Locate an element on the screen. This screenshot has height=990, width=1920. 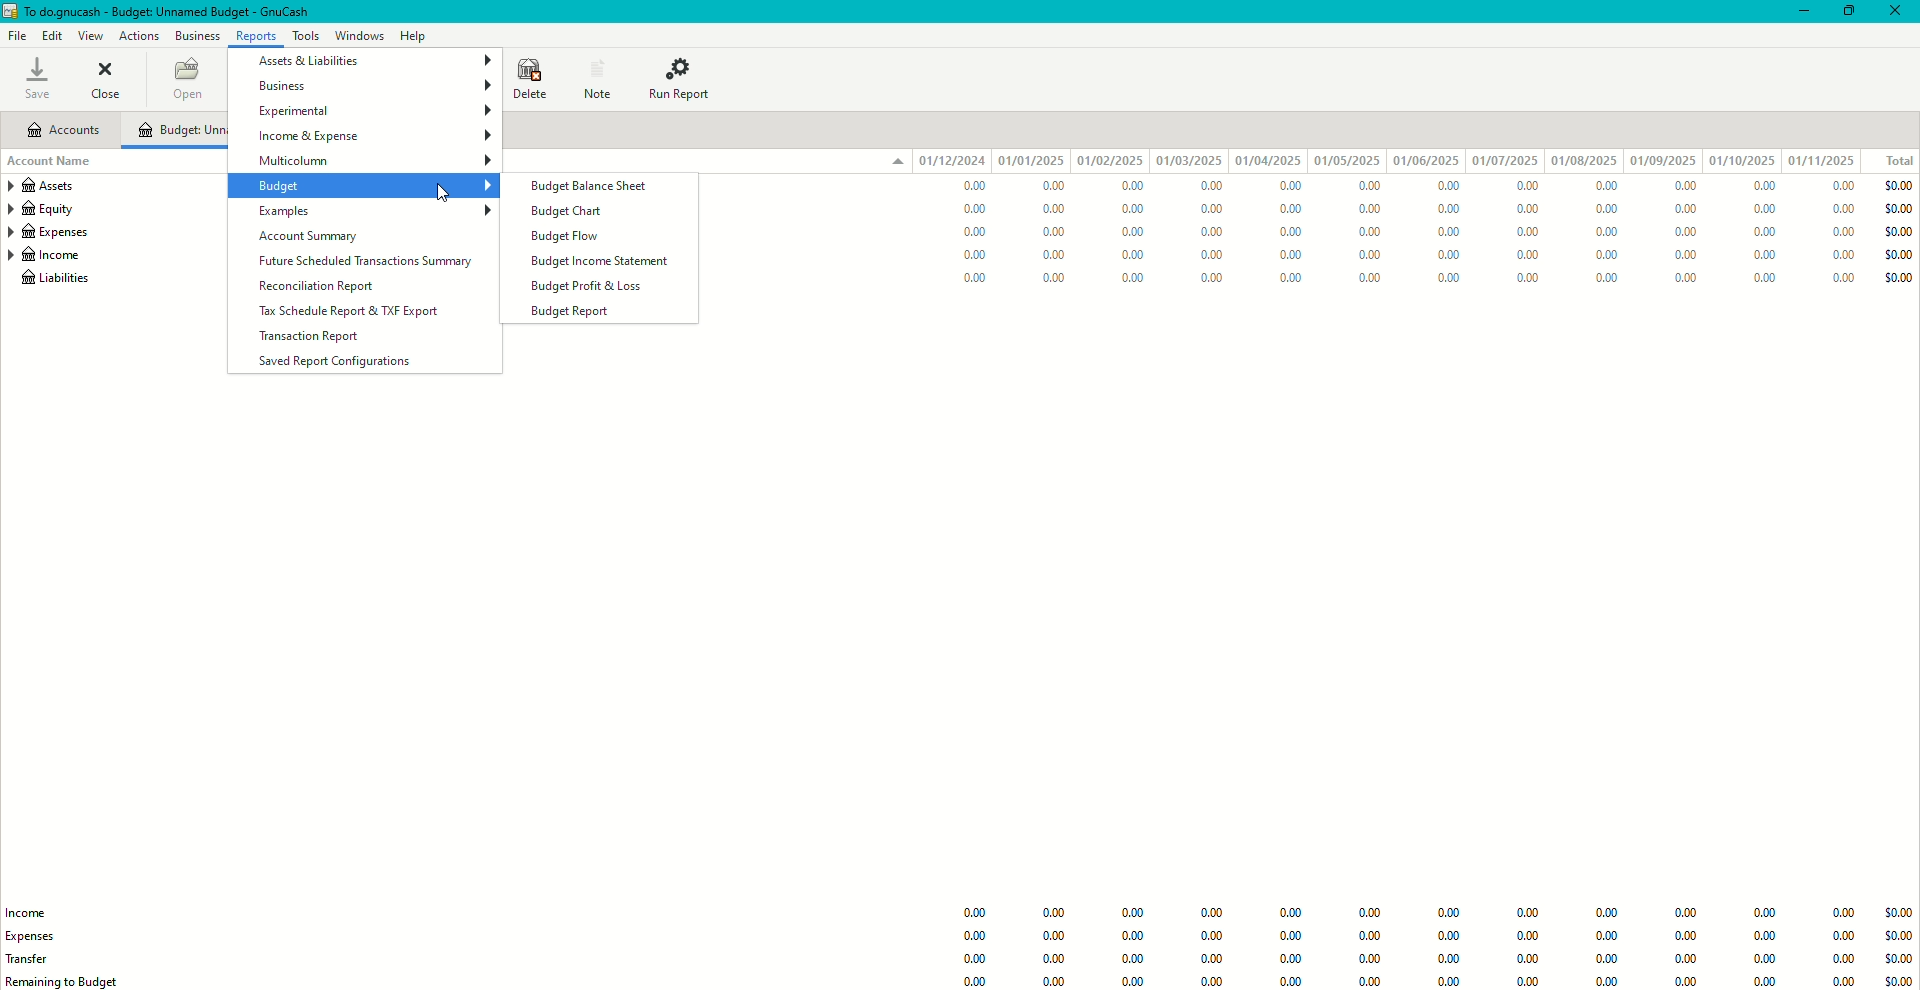
0.00 is located at coordinates (1840, 282).